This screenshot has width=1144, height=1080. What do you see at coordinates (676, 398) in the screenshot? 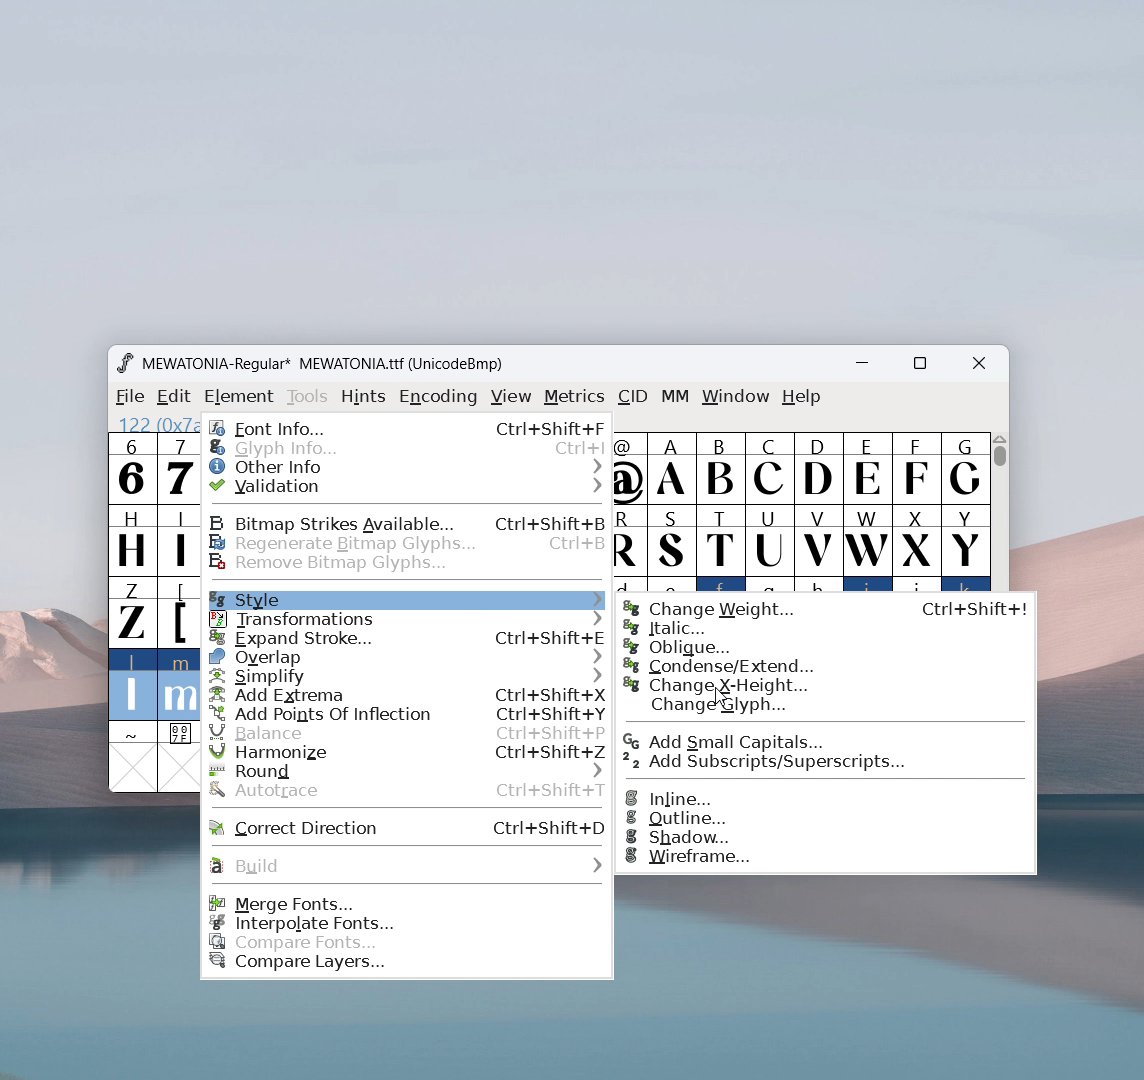
I see `MM` at bounding box center [676, 398].